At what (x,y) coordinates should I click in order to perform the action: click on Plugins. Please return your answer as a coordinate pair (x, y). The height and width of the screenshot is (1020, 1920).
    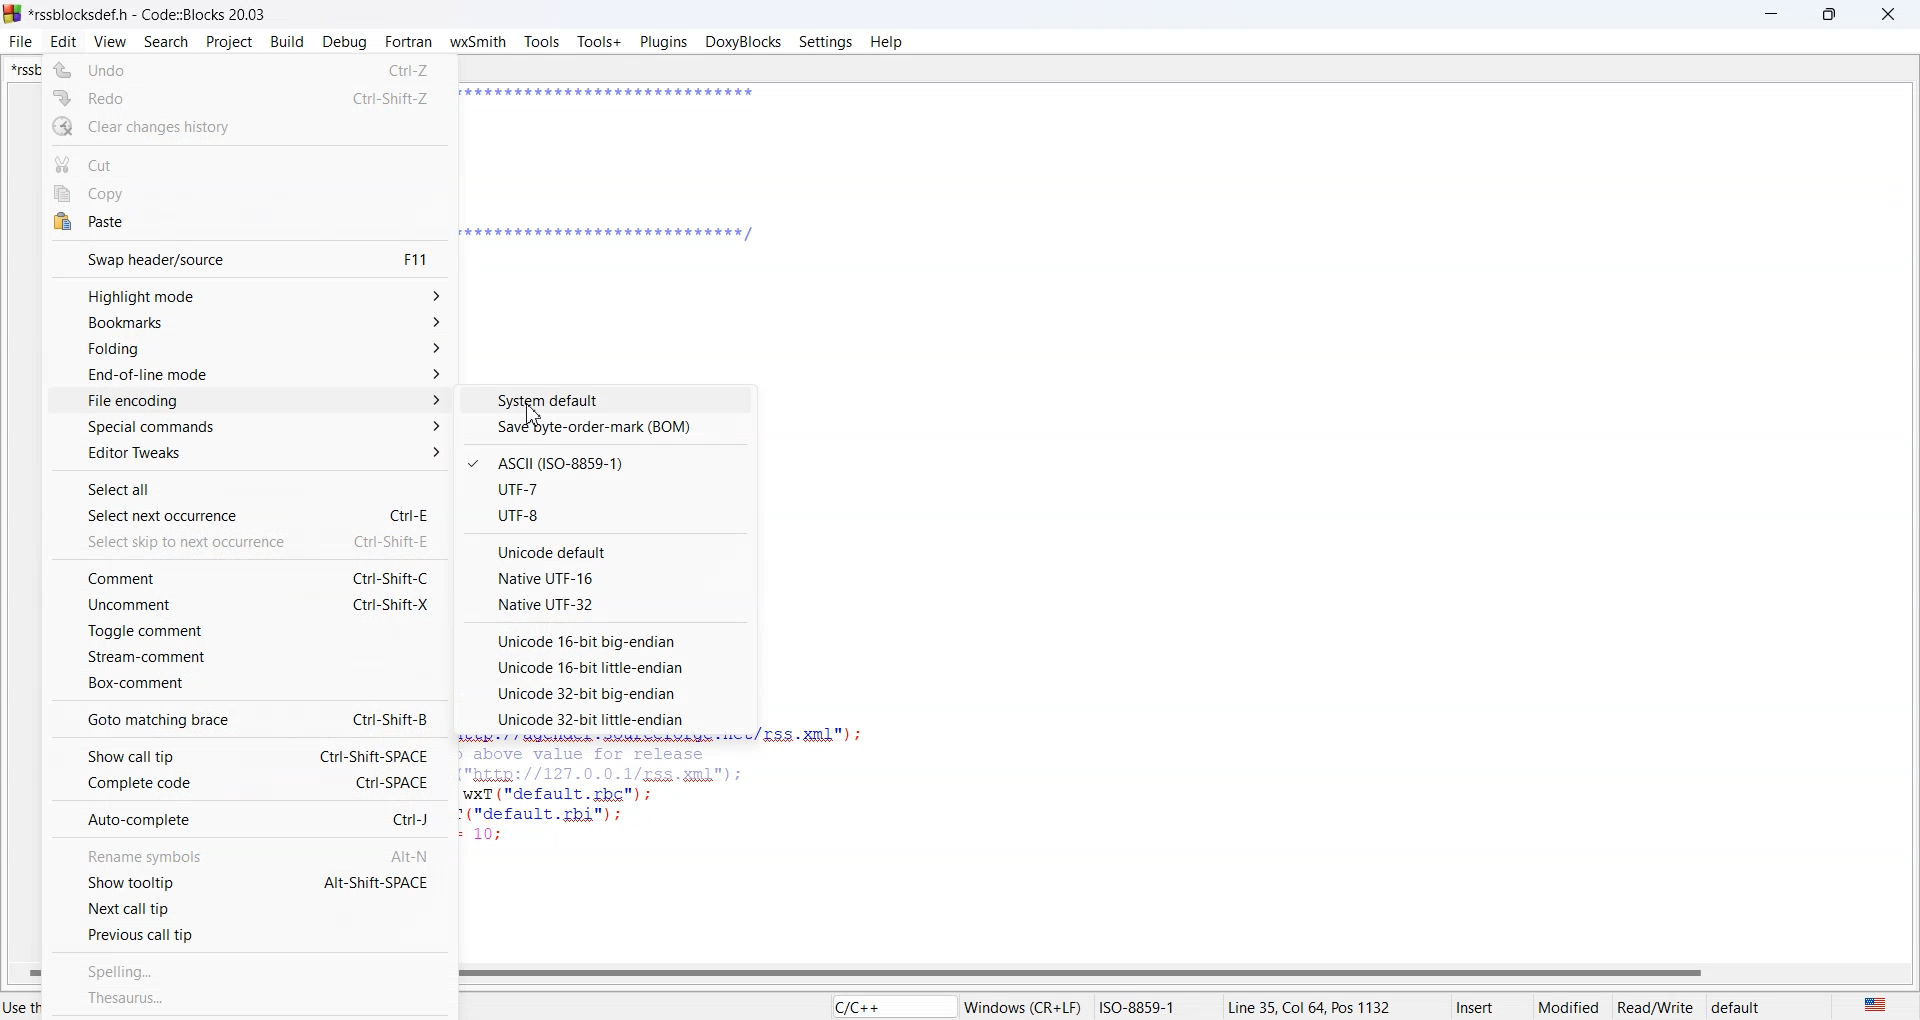
    Looking at the image, I should click on (664, 43).